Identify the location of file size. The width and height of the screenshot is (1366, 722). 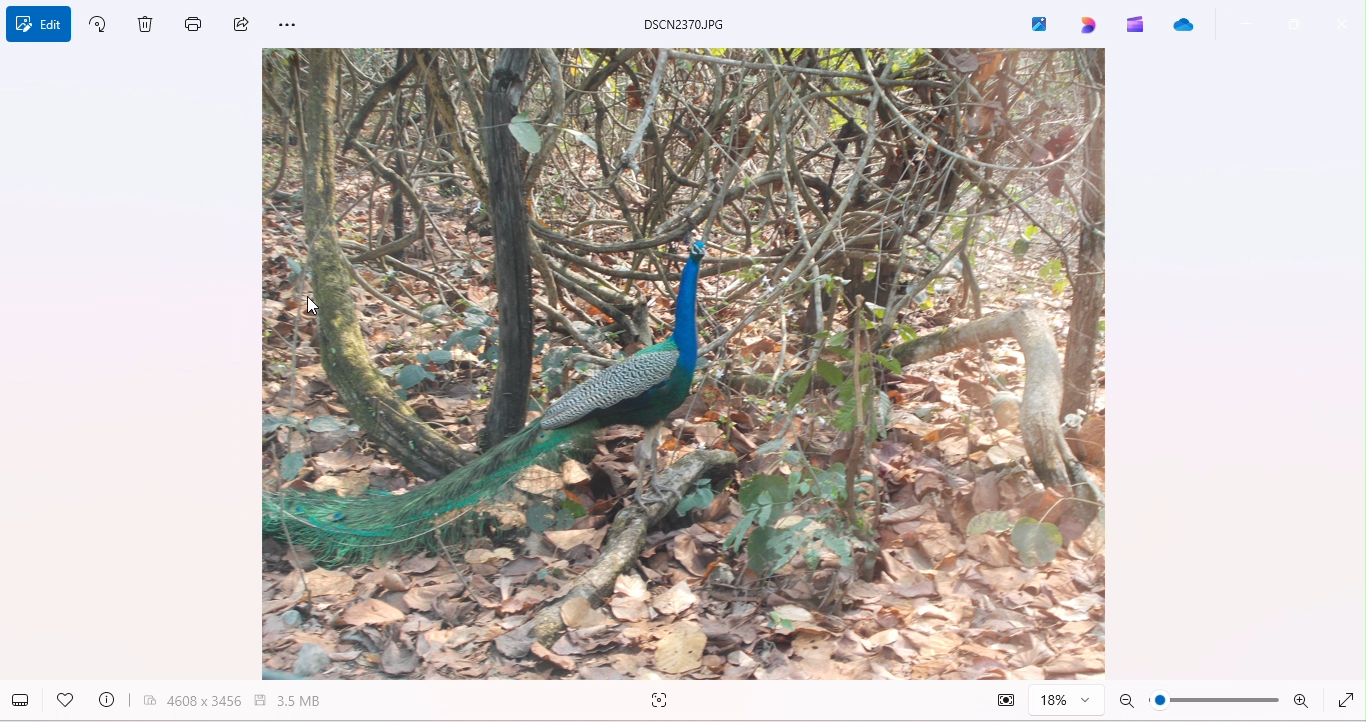
(295, 700).